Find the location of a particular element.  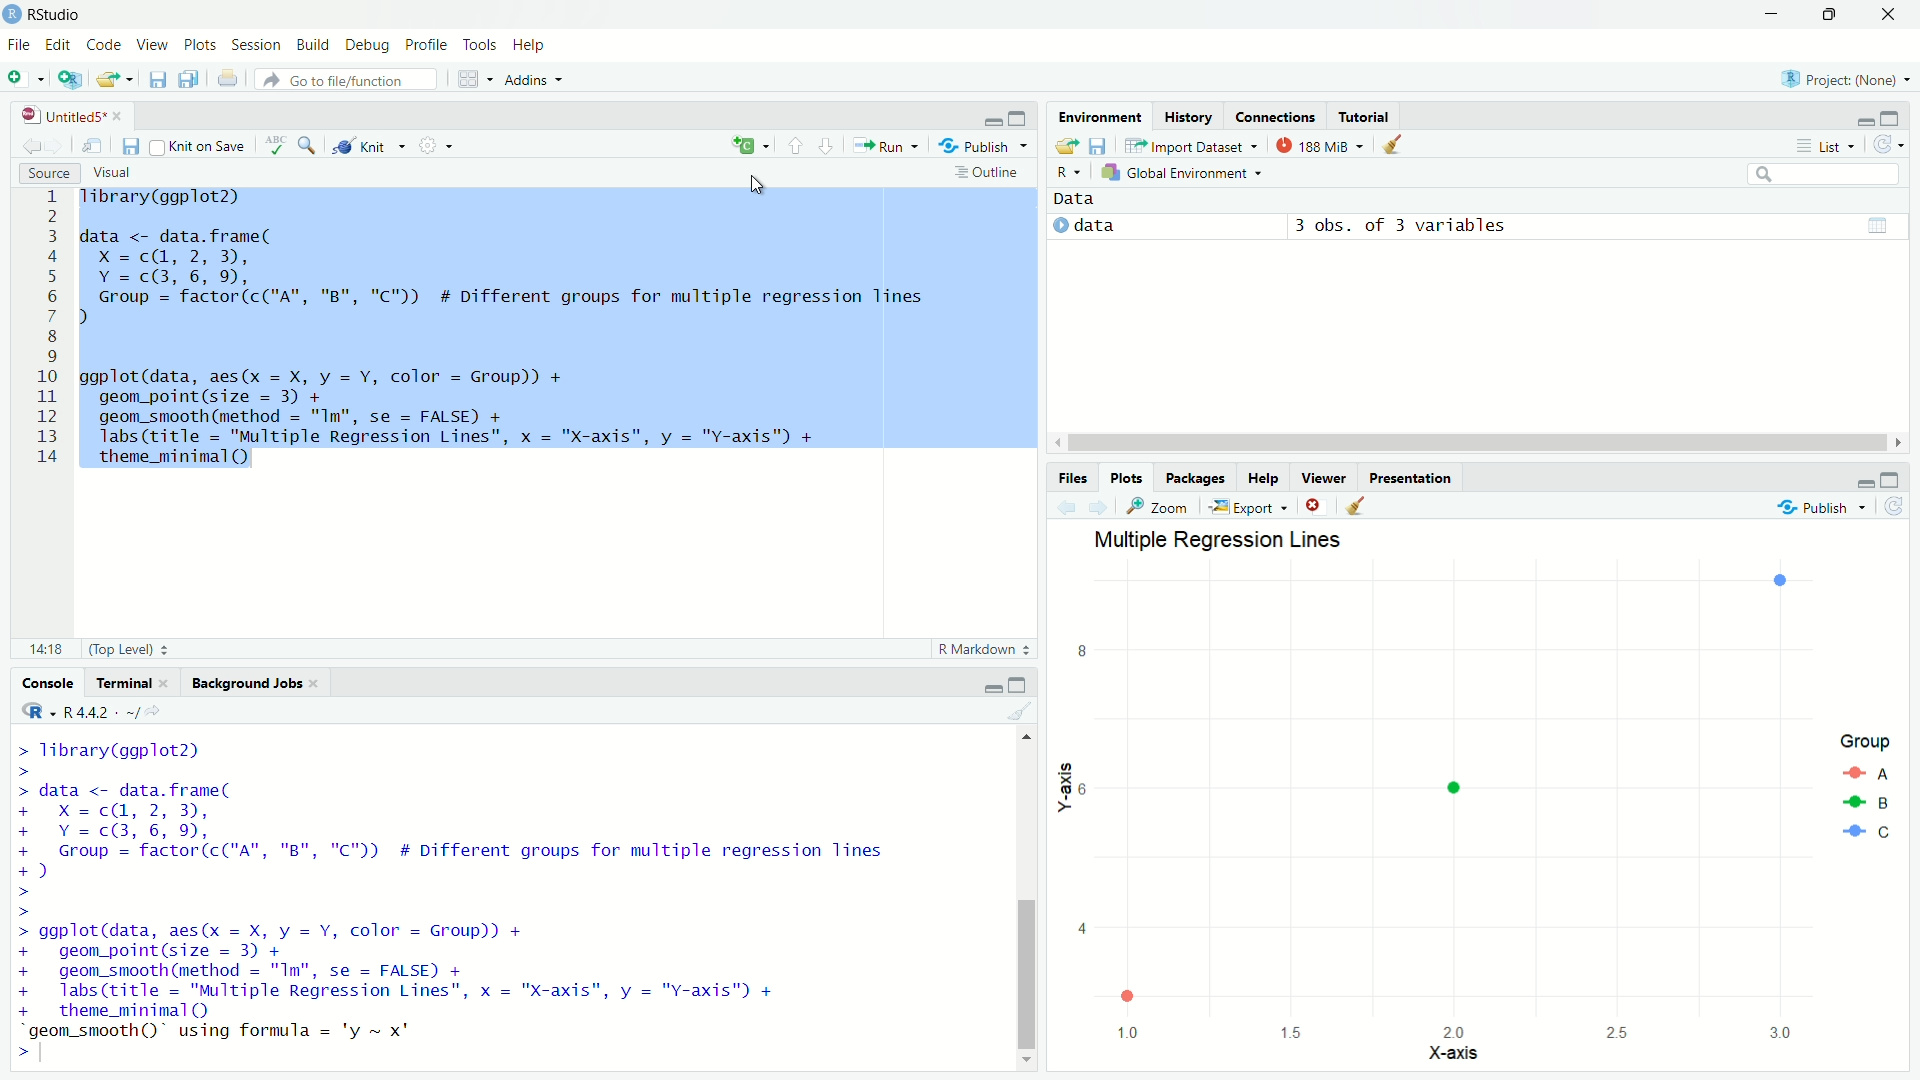

Console is located at coordinates (36, 683).